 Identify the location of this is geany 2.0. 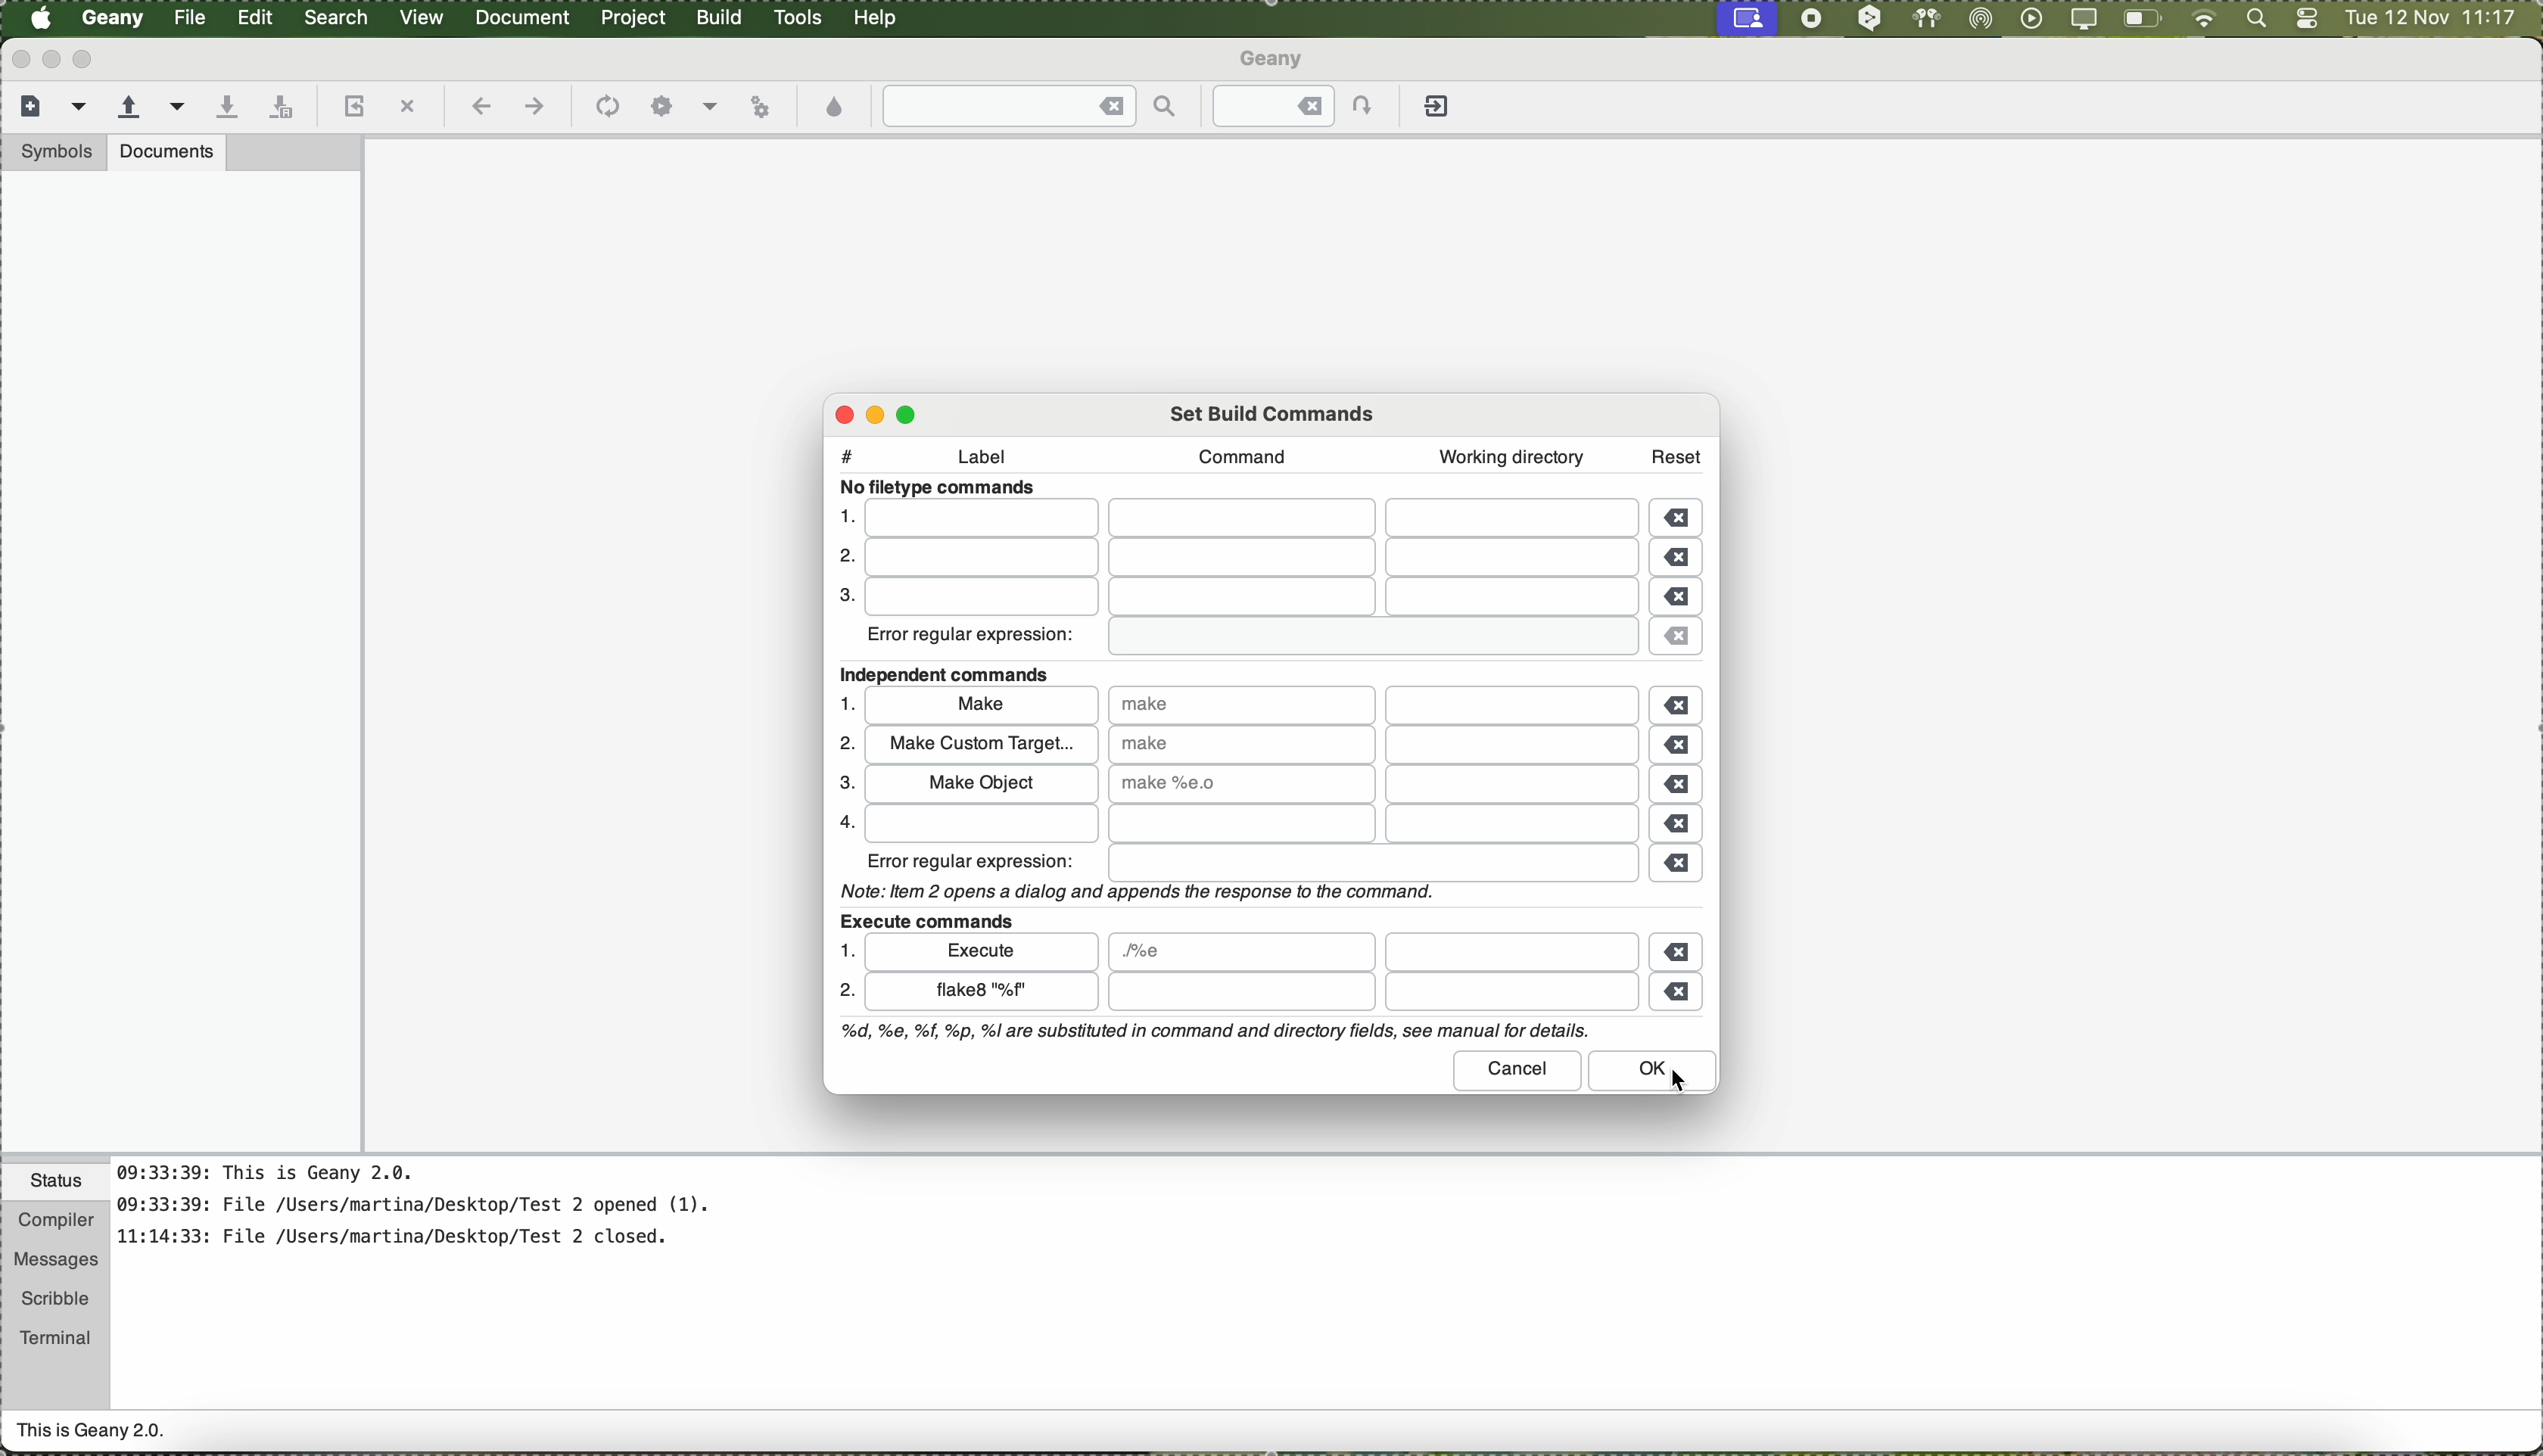
(92, 1433).